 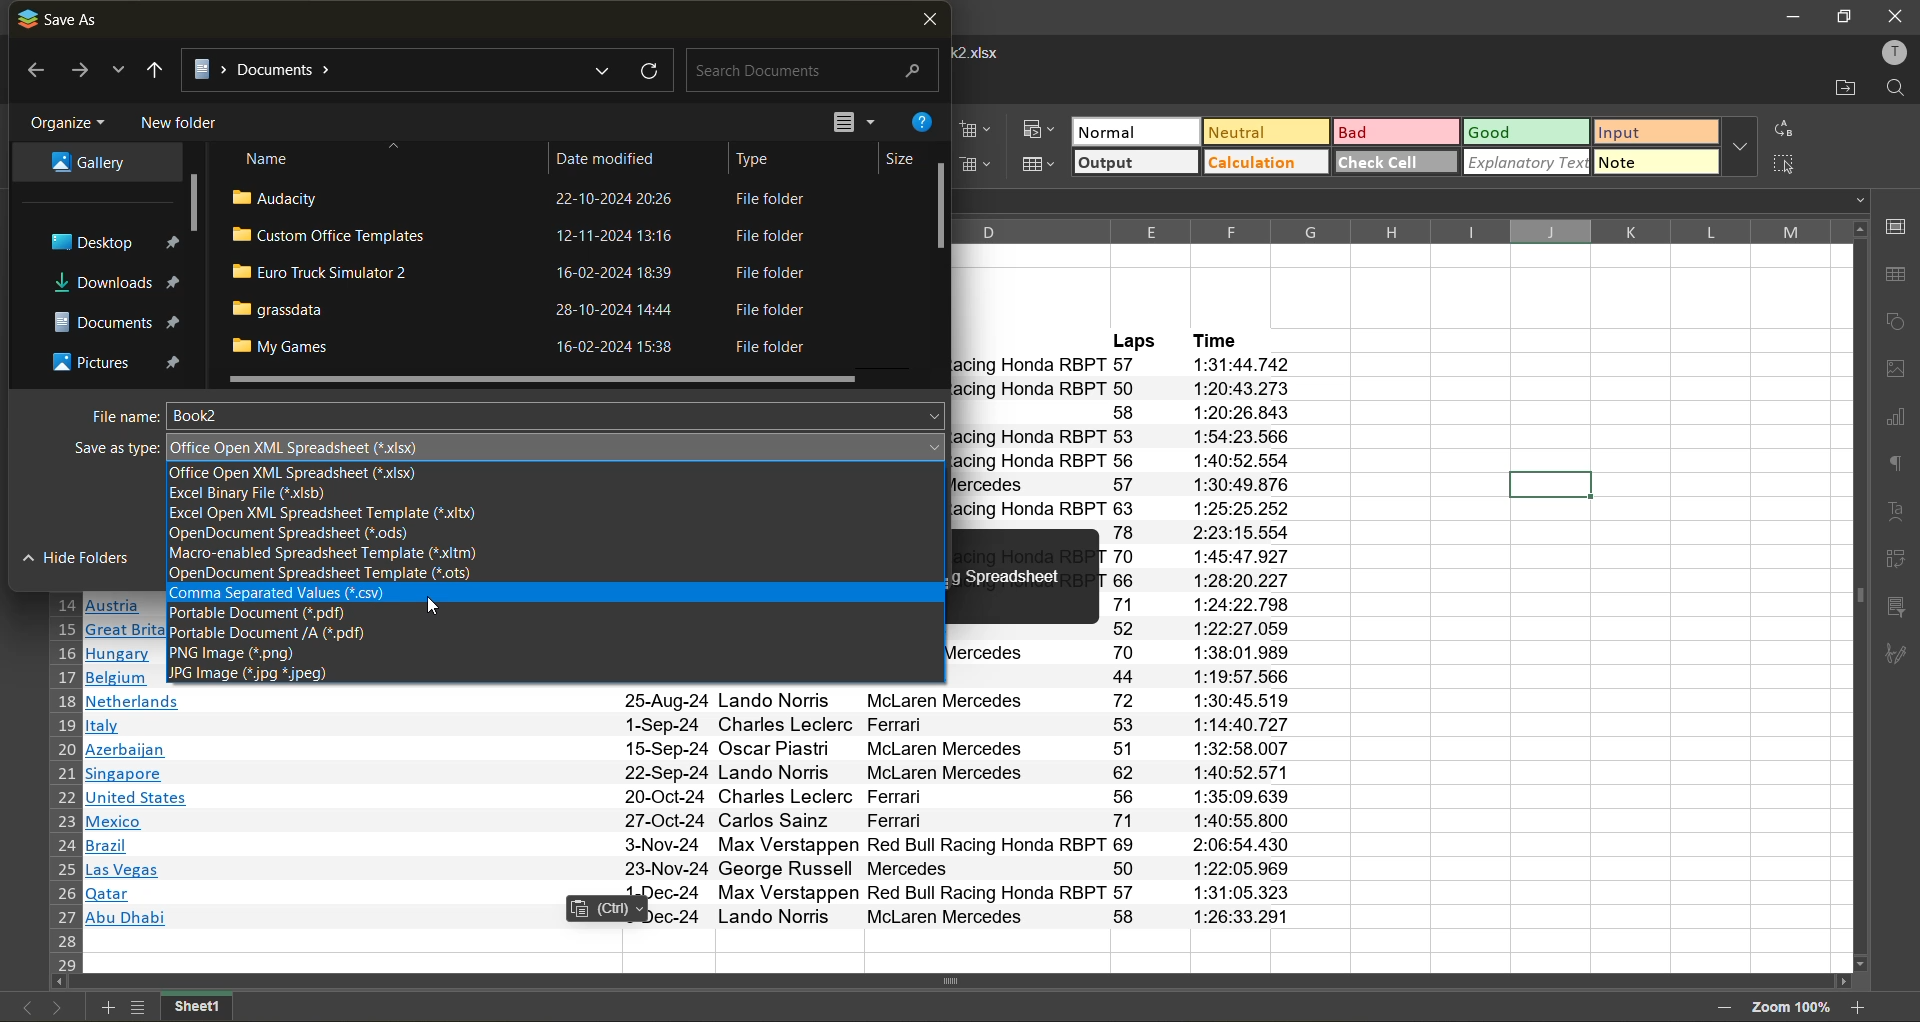 I want to click on note, so click(x=1654, y=161).